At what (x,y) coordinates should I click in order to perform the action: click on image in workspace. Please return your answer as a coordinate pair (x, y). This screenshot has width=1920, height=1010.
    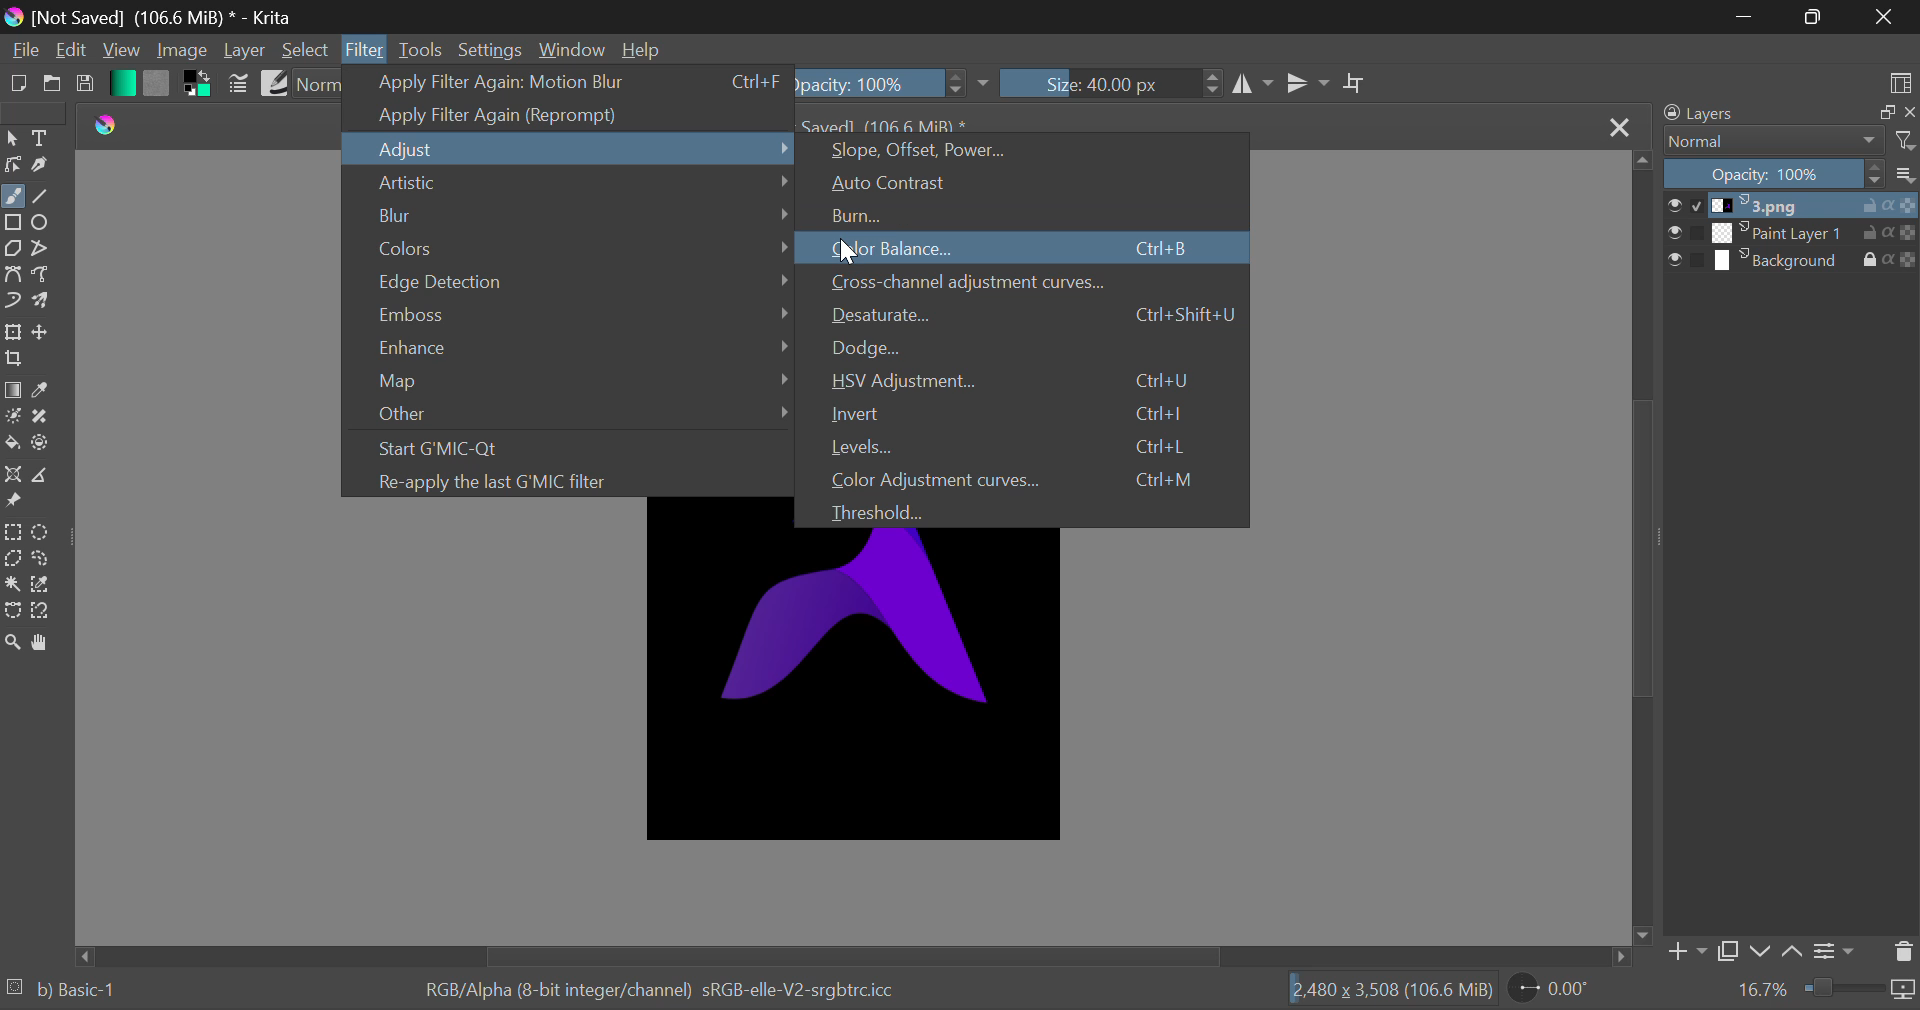
    Looking at the image, I should click on (854, 695).